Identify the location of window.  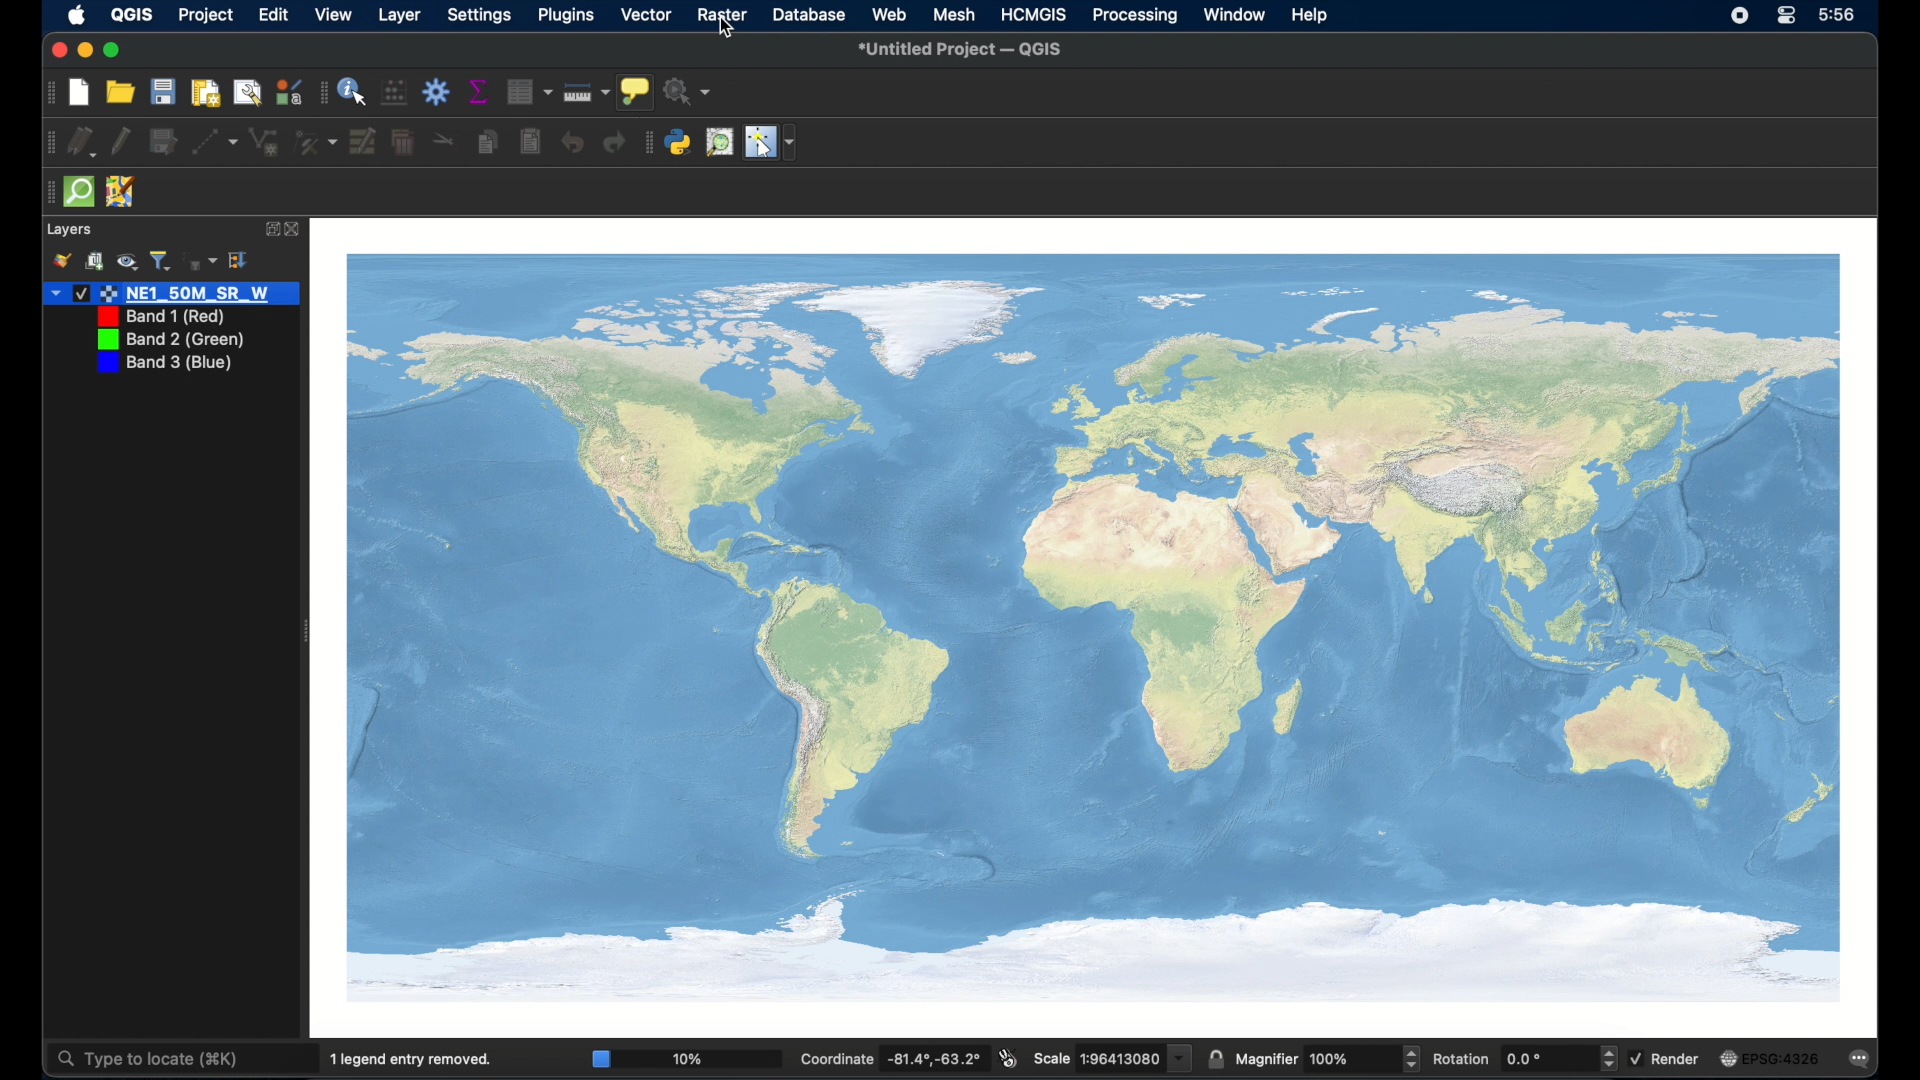
(1235, 16).